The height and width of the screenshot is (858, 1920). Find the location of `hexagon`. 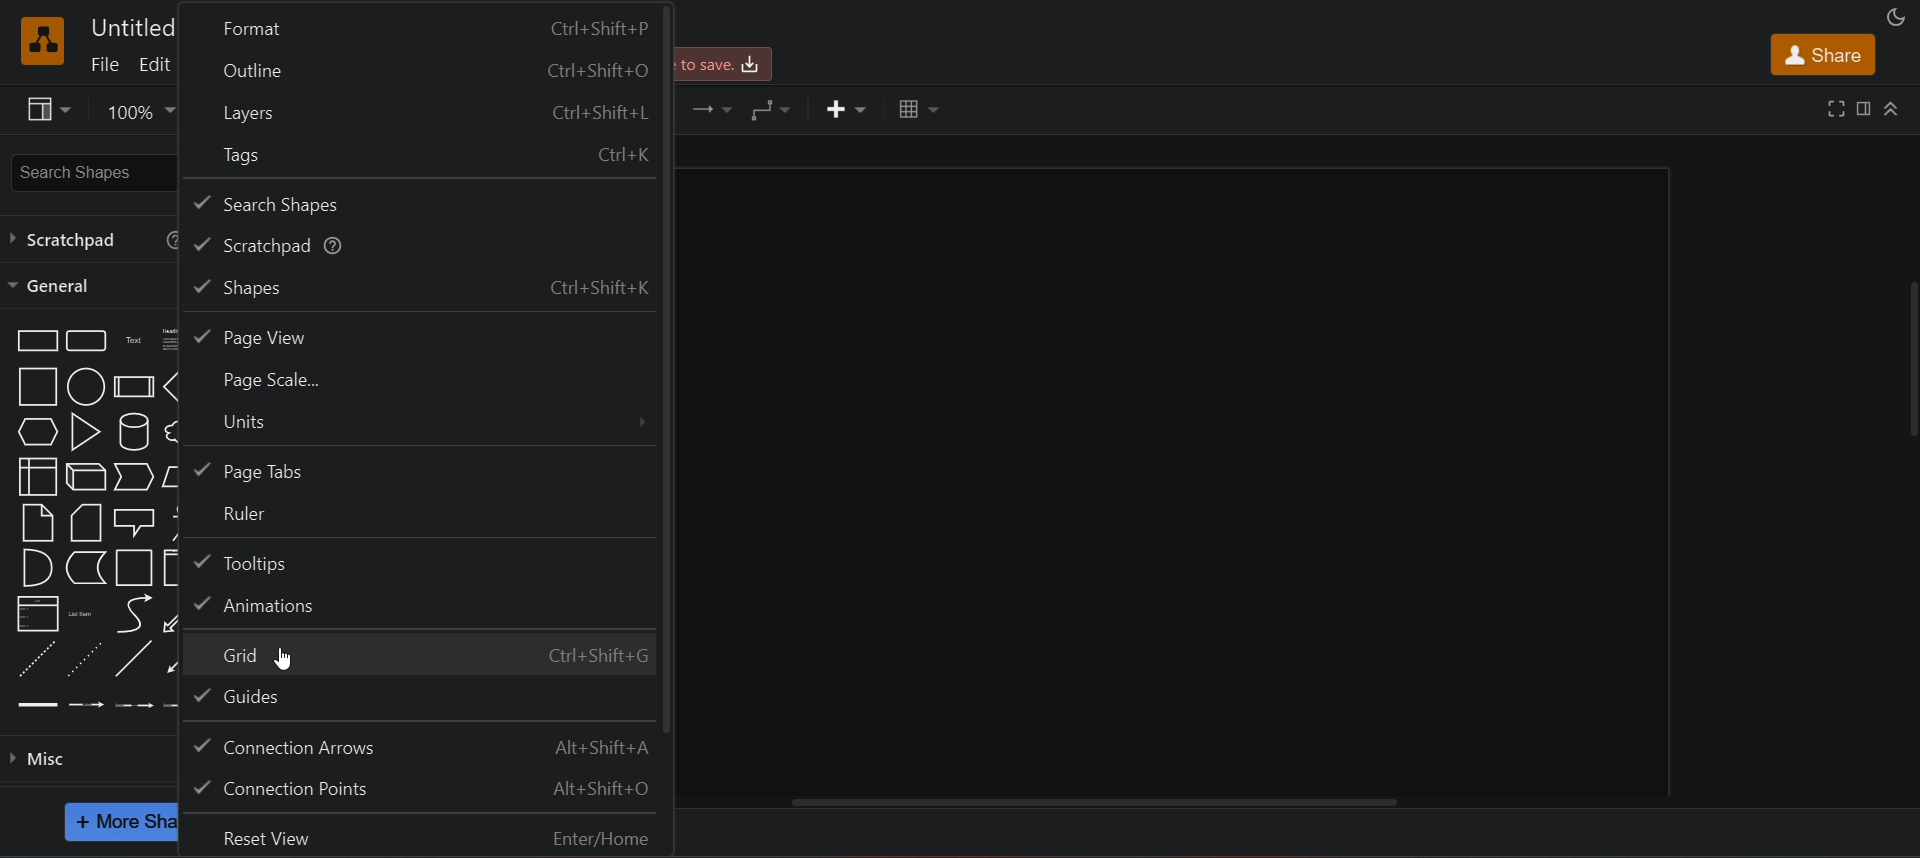

hexagon is located at coordinates (38, 431).